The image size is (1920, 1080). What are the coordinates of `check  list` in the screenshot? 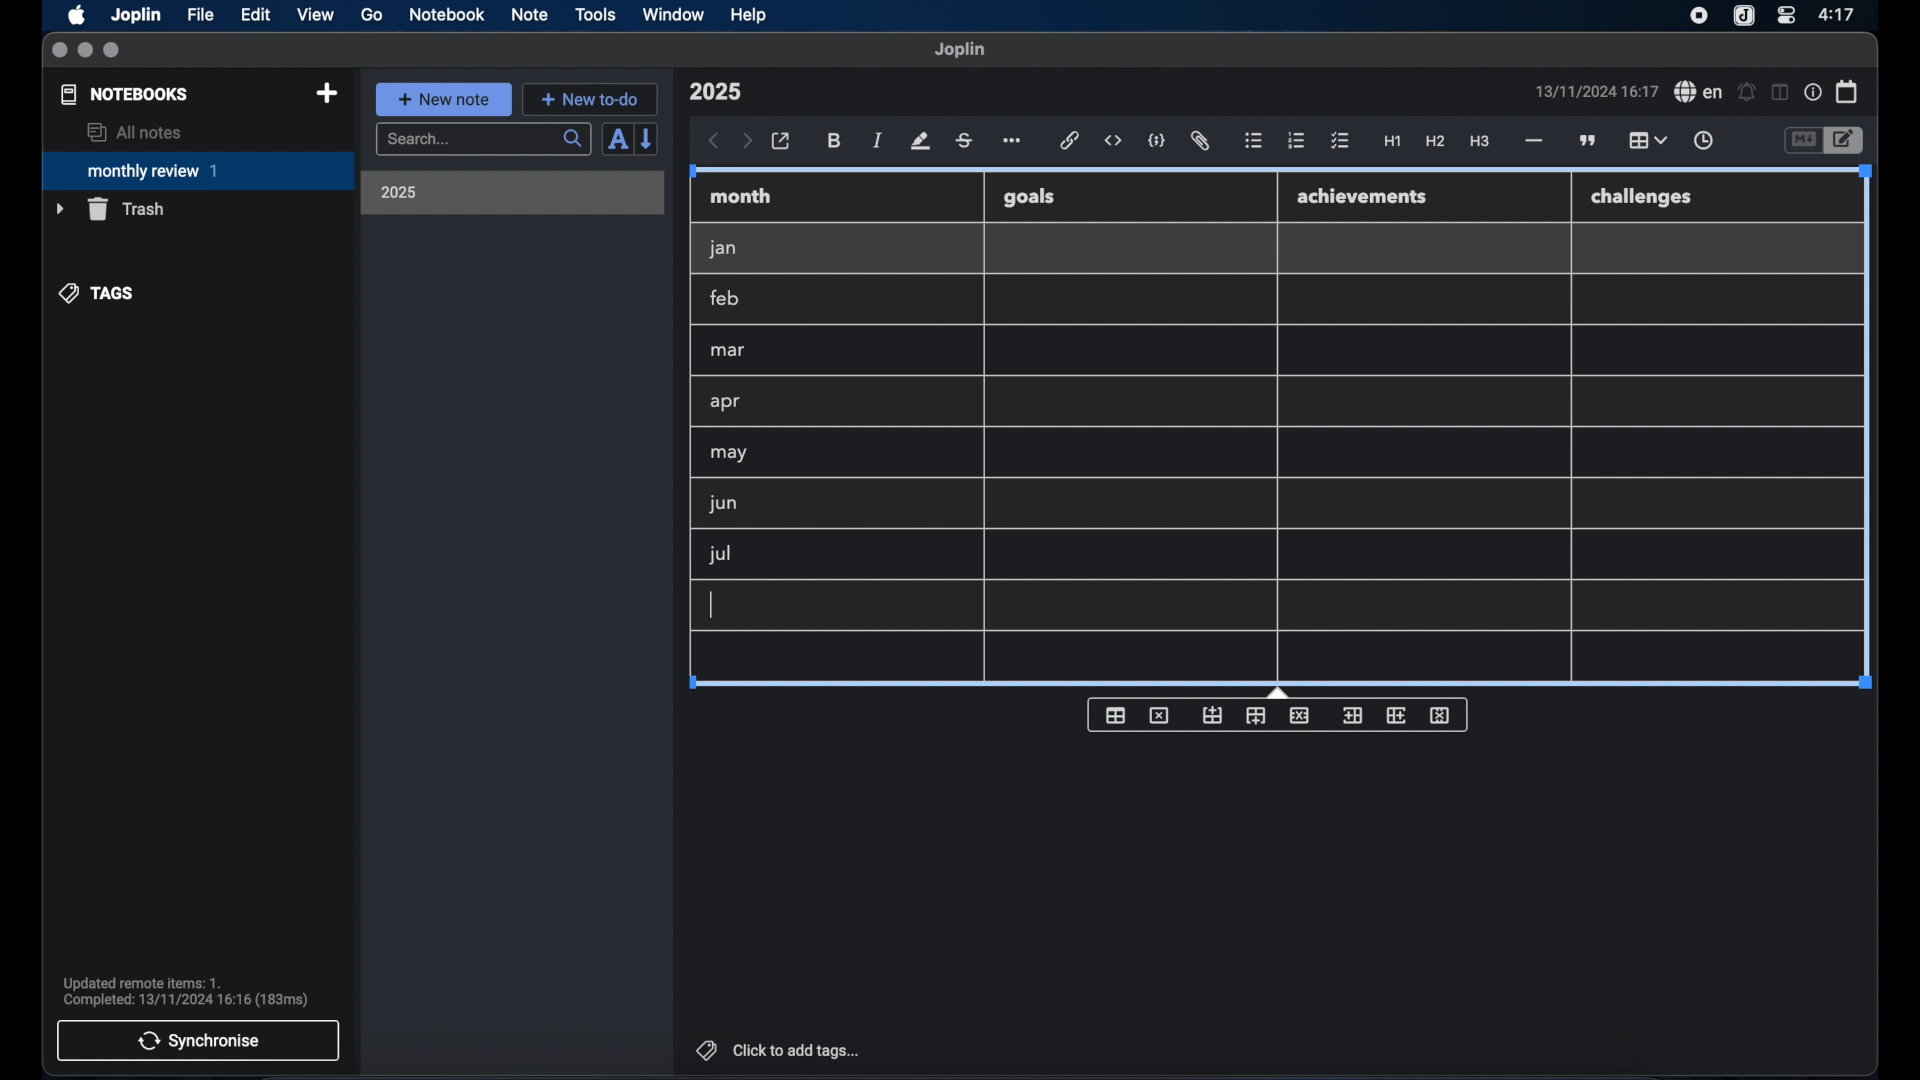 It's located at (1340, 142).